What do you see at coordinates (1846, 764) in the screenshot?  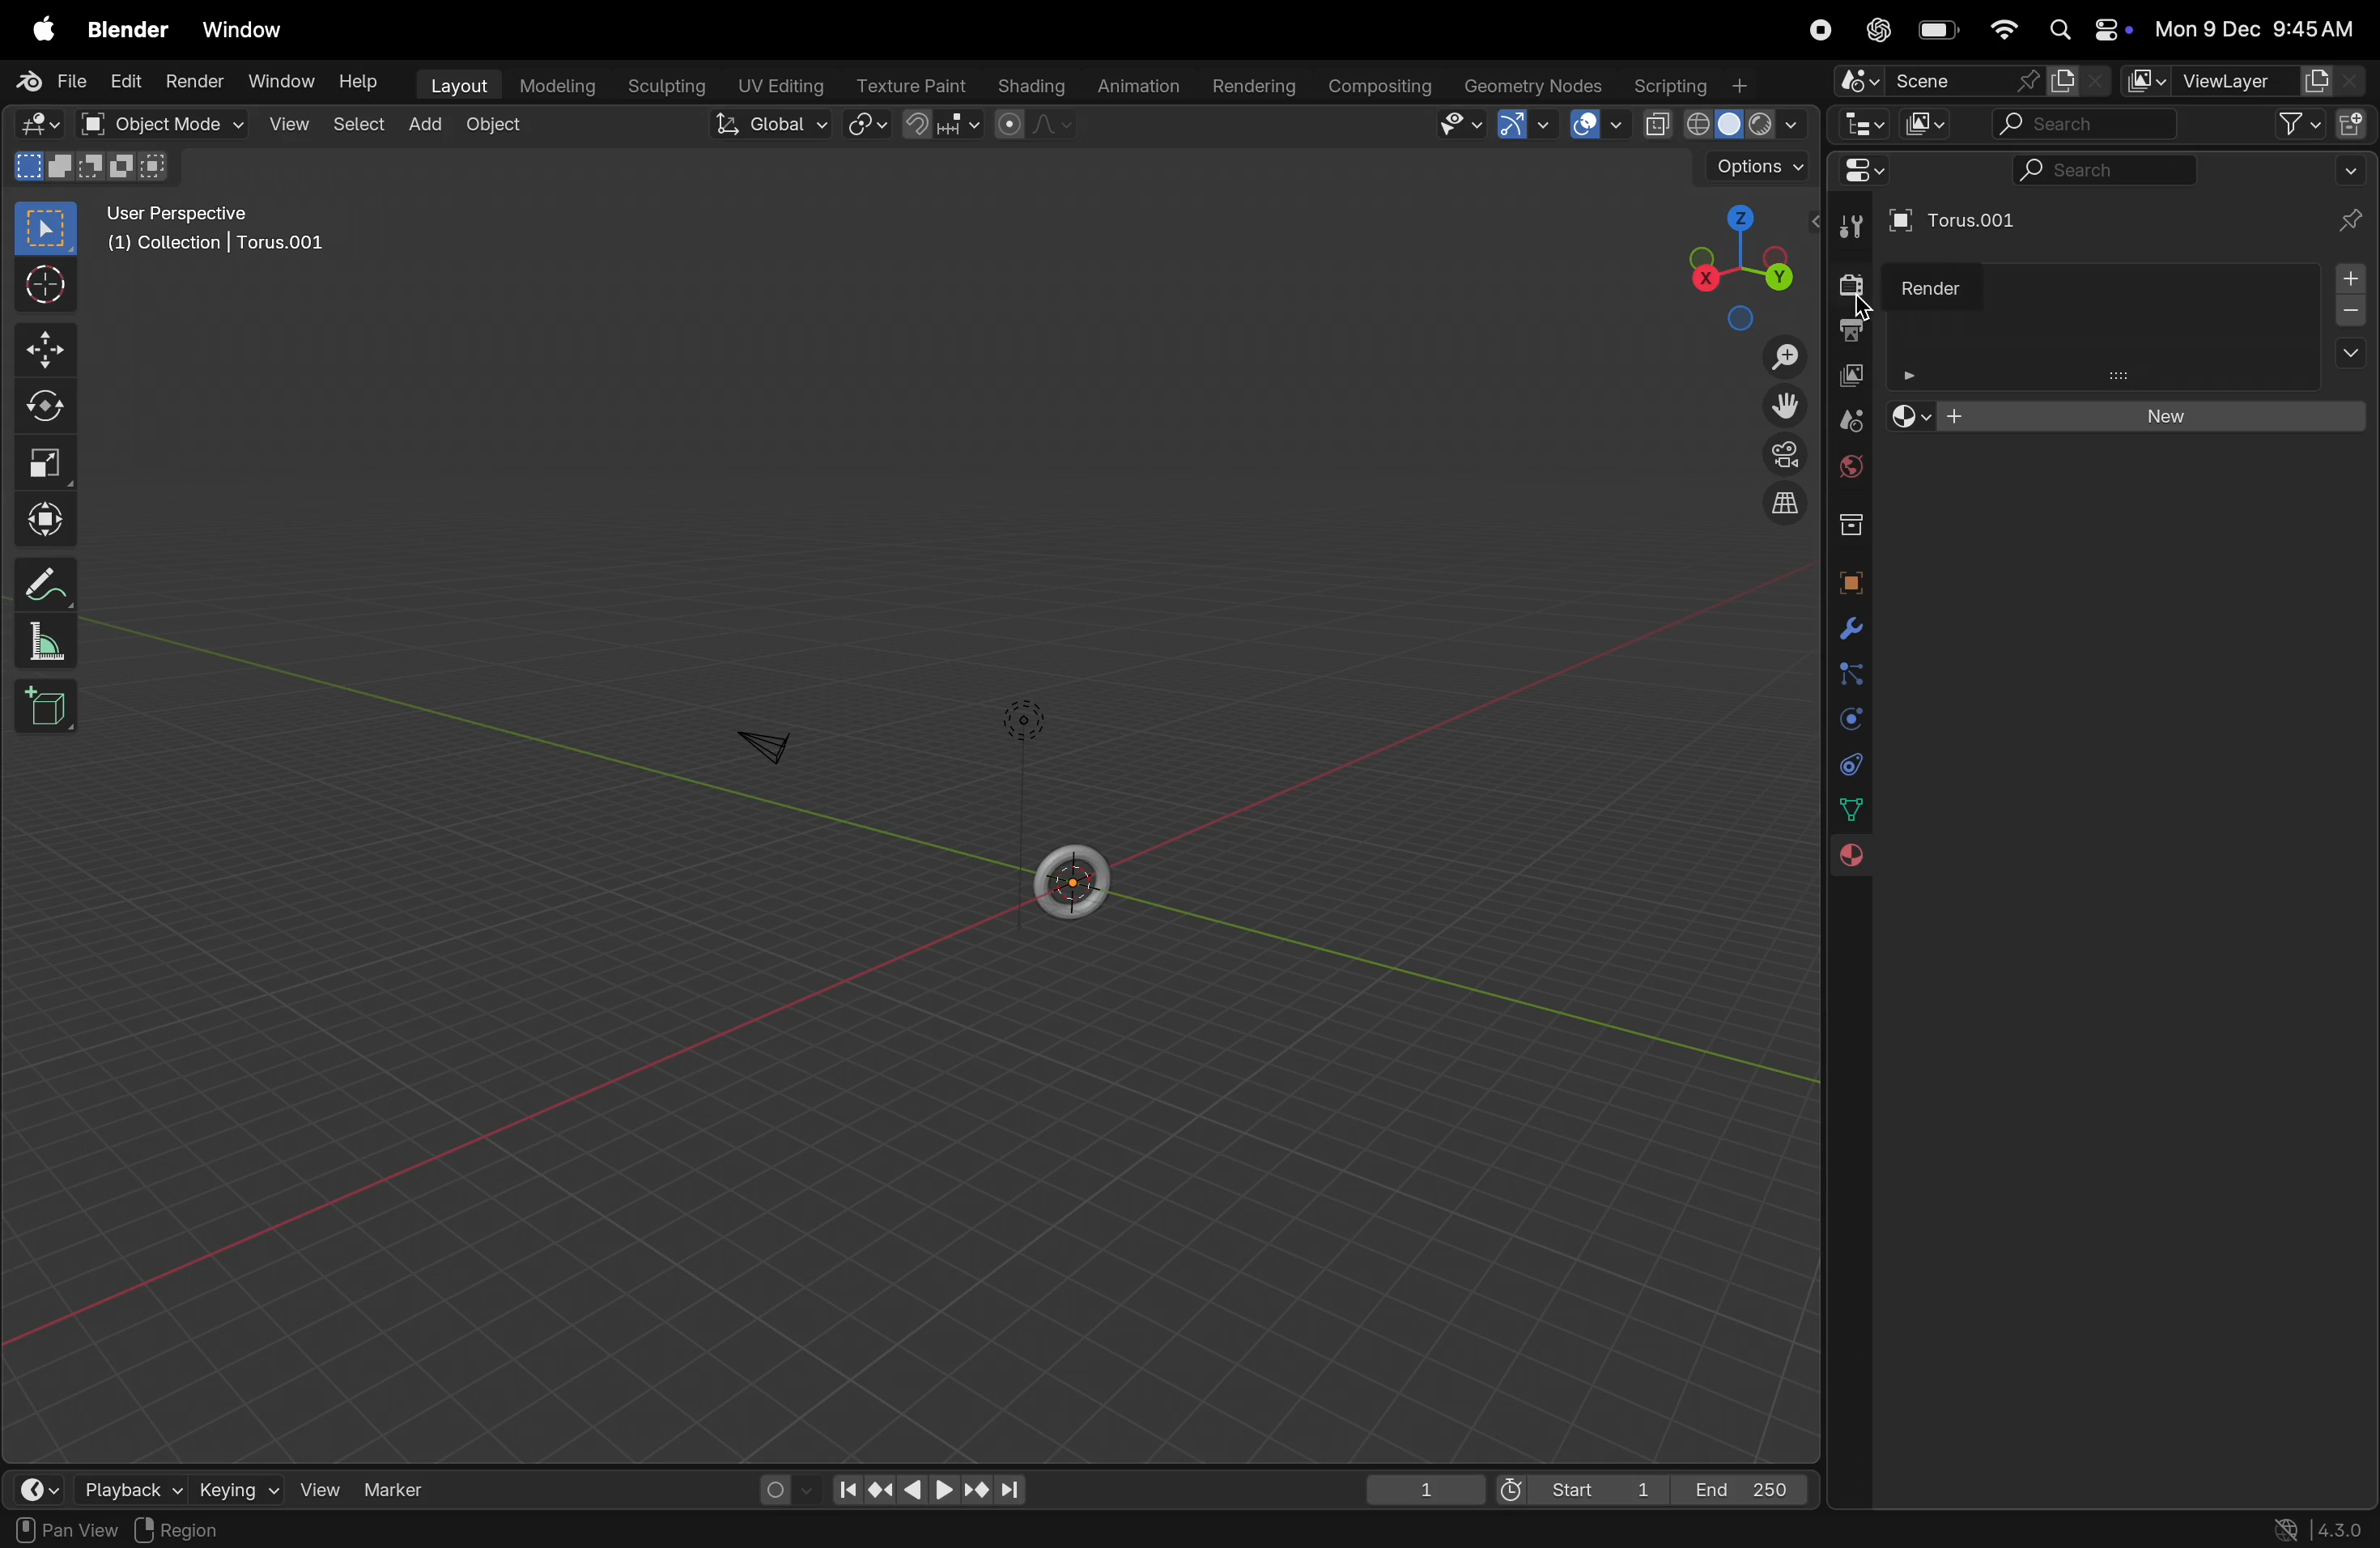 I see `constraints data physics` at bounding box center [1846, 764].